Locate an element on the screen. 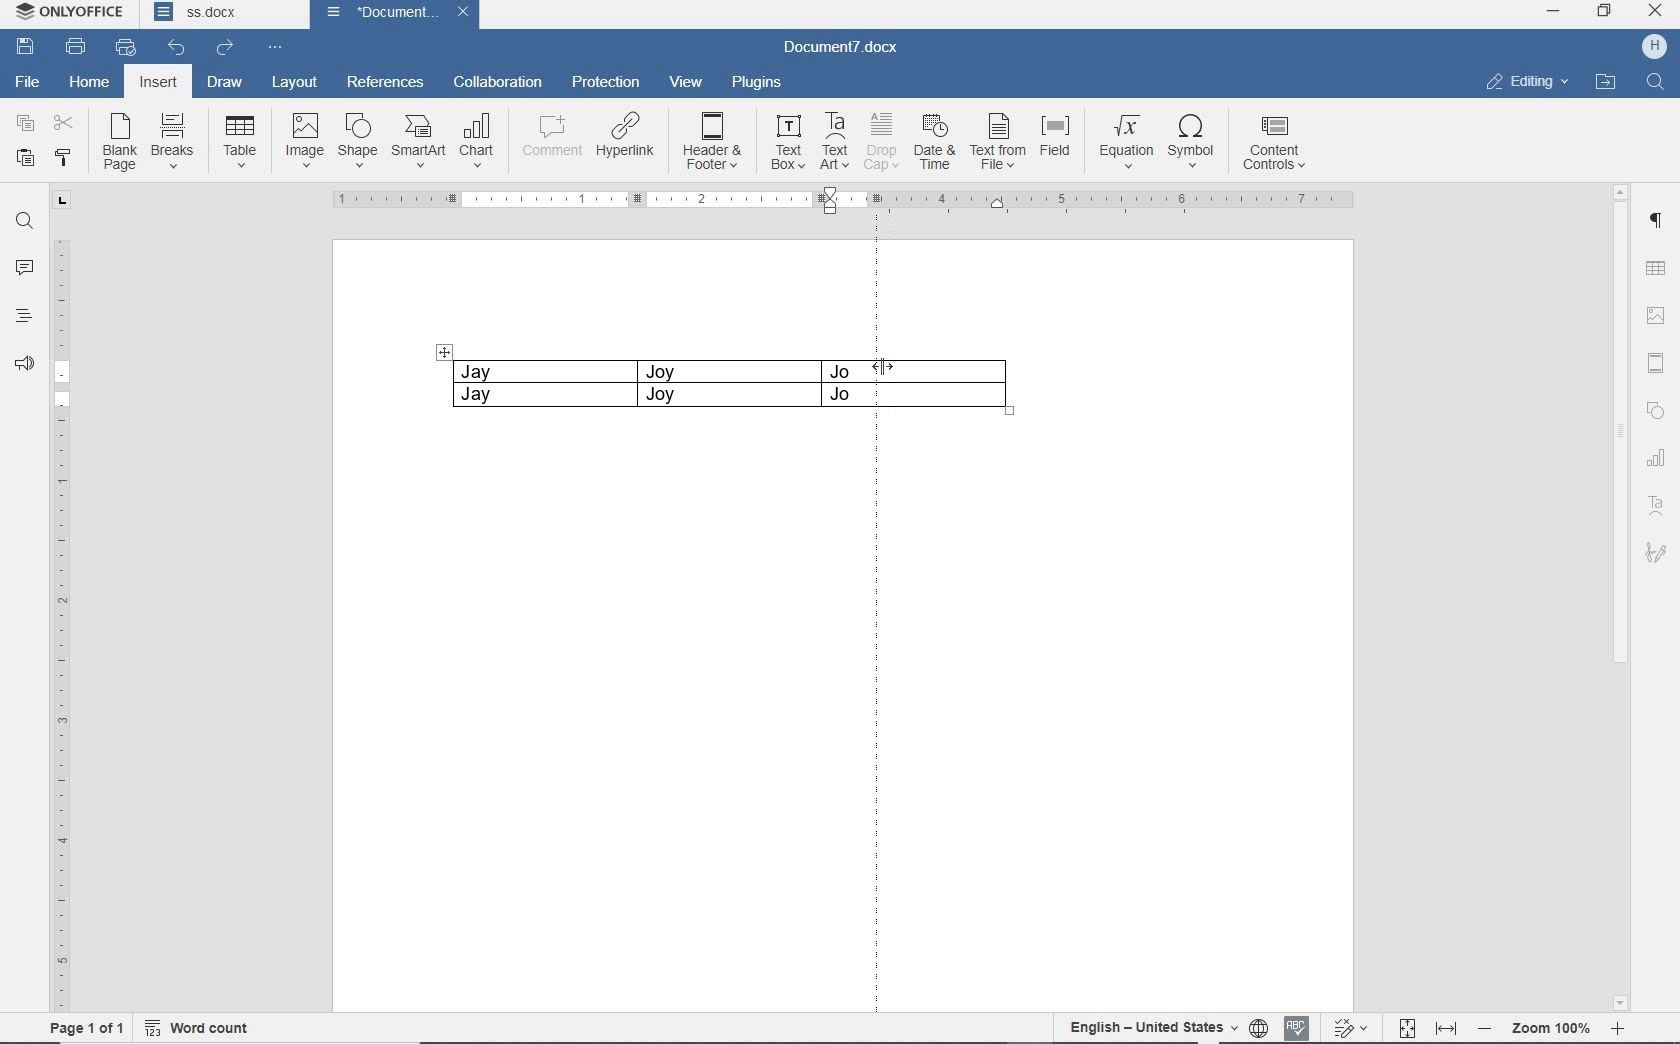  IMAGE is located at coordinates (303, 140).